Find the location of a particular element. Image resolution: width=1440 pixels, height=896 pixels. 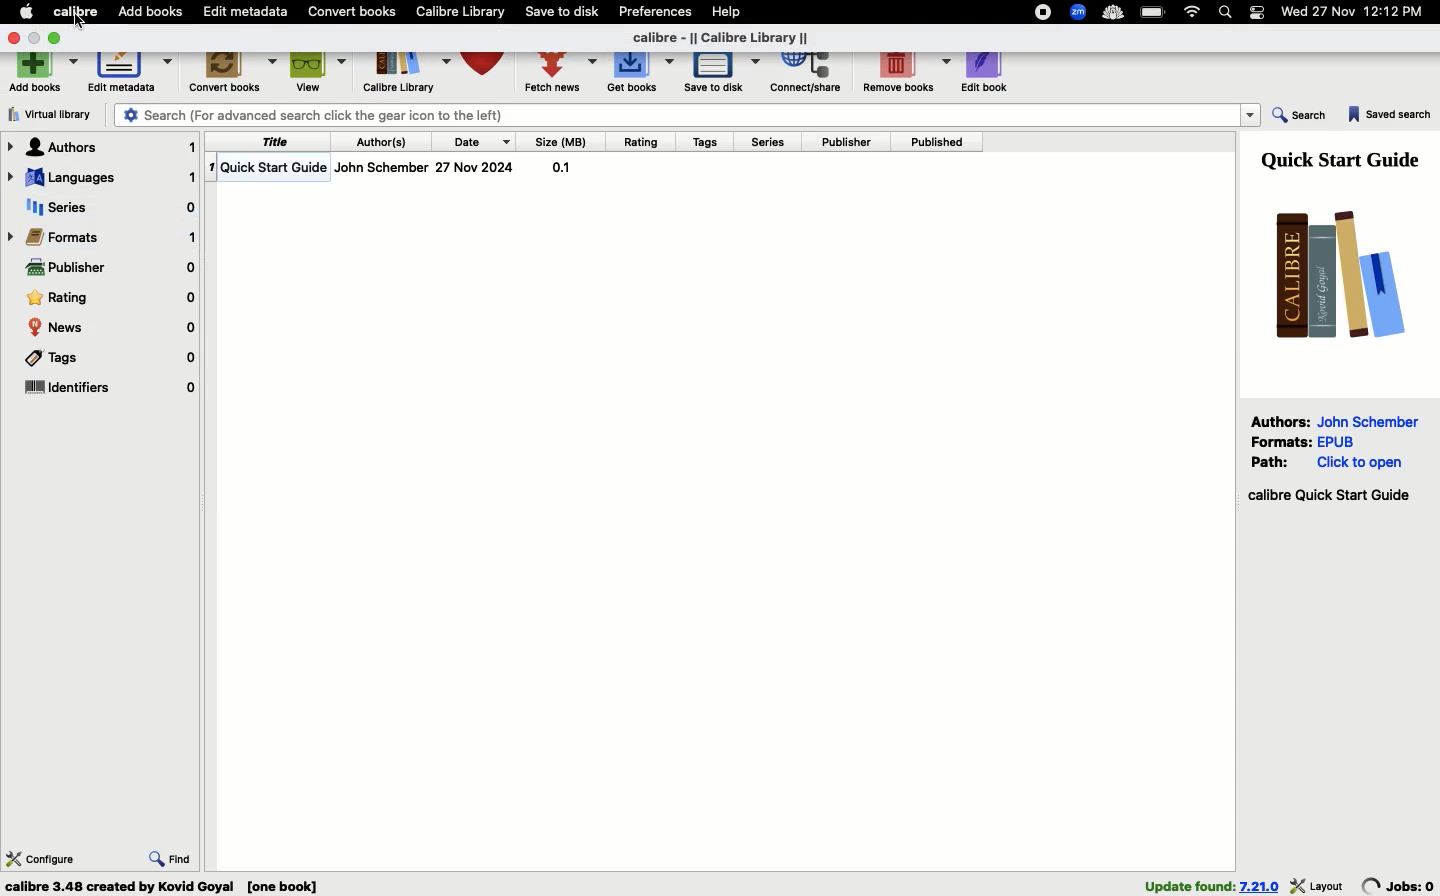

Tags is located at coordinates (108, 361).